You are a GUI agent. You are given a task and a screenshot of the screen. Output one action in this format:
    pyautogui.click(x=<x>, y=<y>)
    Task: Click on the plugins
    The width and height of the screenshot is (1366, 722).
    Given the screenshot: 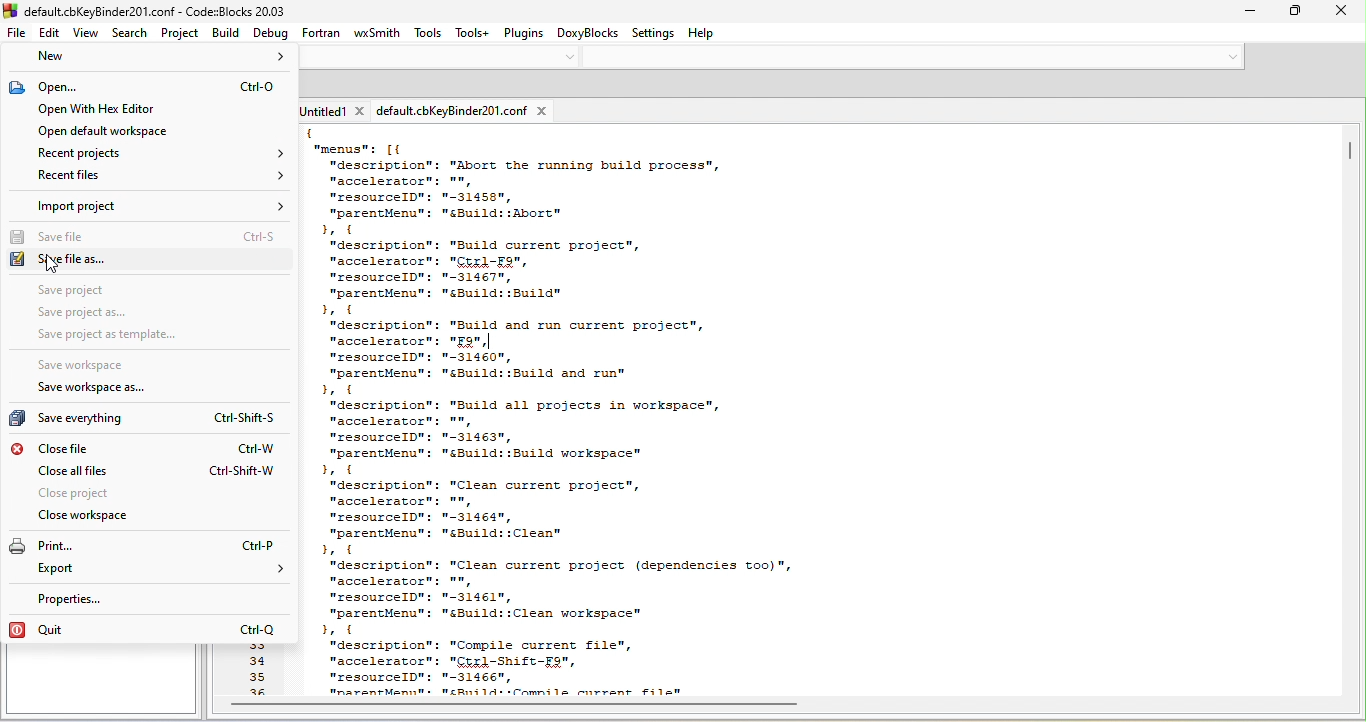 What is the action you would take?
    pyautogui.click(x=524, y=34)
    